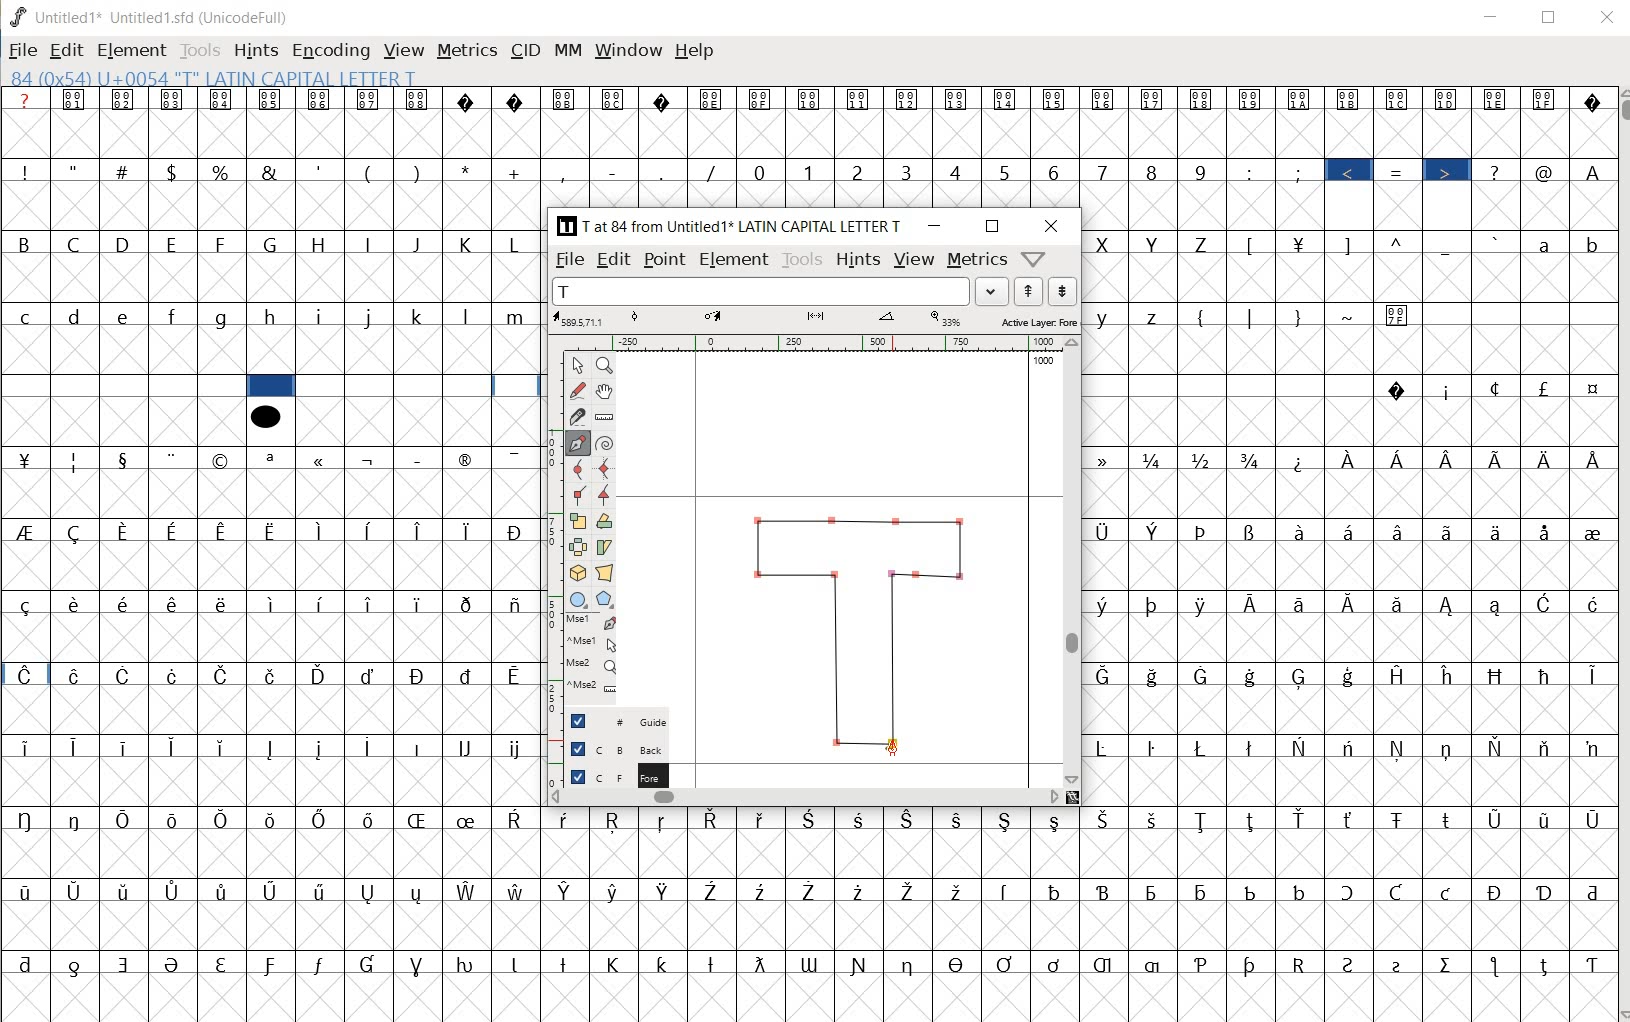 The width and height of the screenshot is (1630, 1022). What do you see at coordinates (578, 441) in the screenshot?
I see `pen` at bounding box center [578, 441].